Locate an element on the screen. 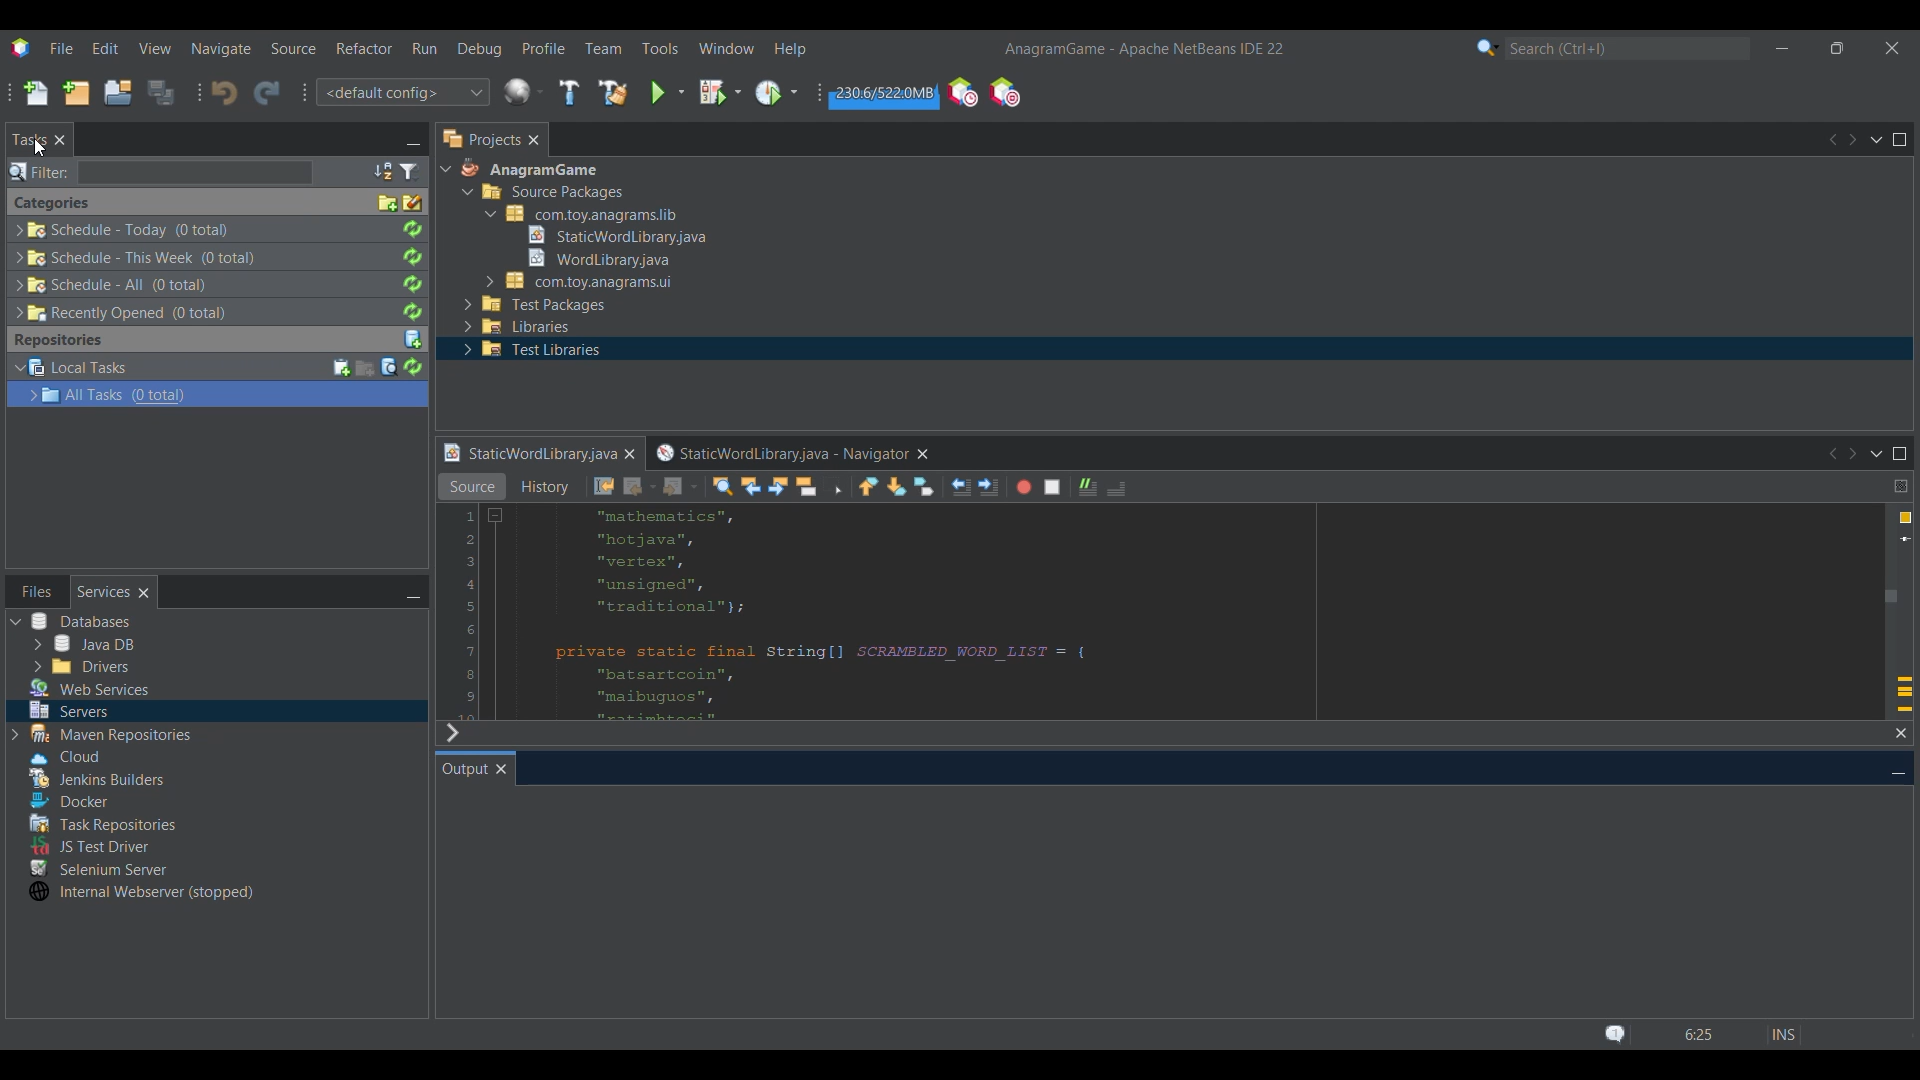 This screenshot has height=1080, width=1920. Next is located at coordinates (451, 733).